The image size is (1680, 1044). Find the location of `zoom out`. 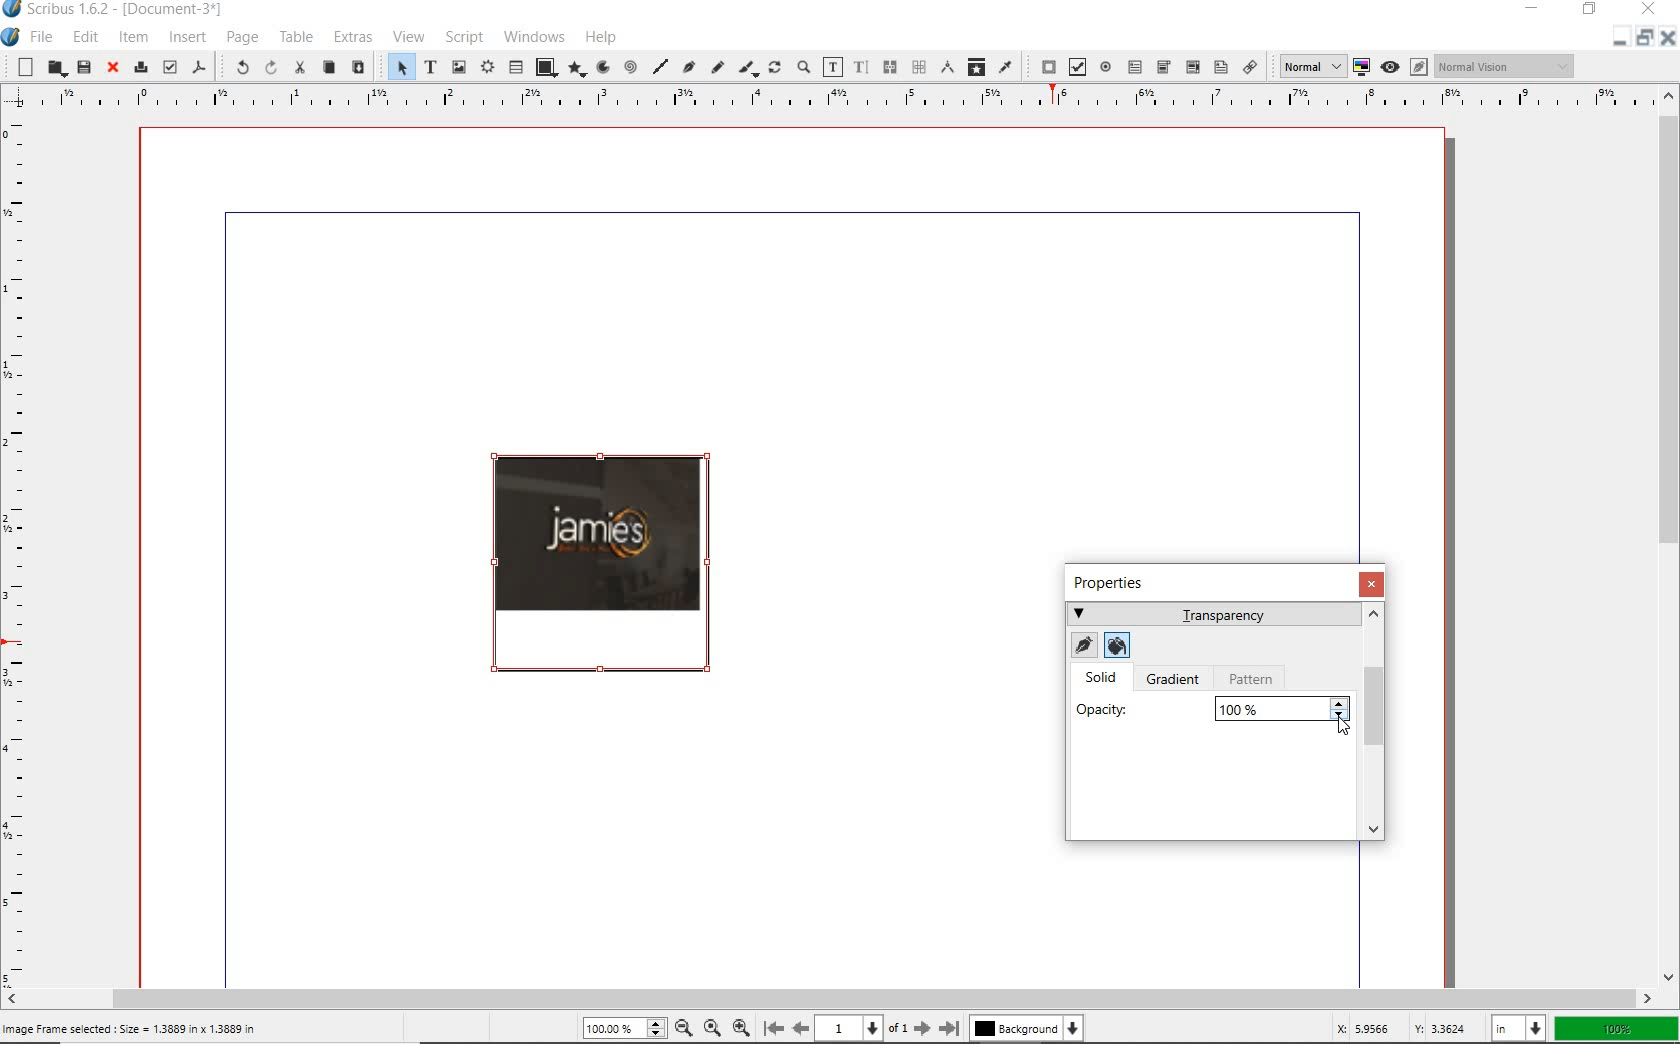

zoom out is located at coordinates (684, 1030).